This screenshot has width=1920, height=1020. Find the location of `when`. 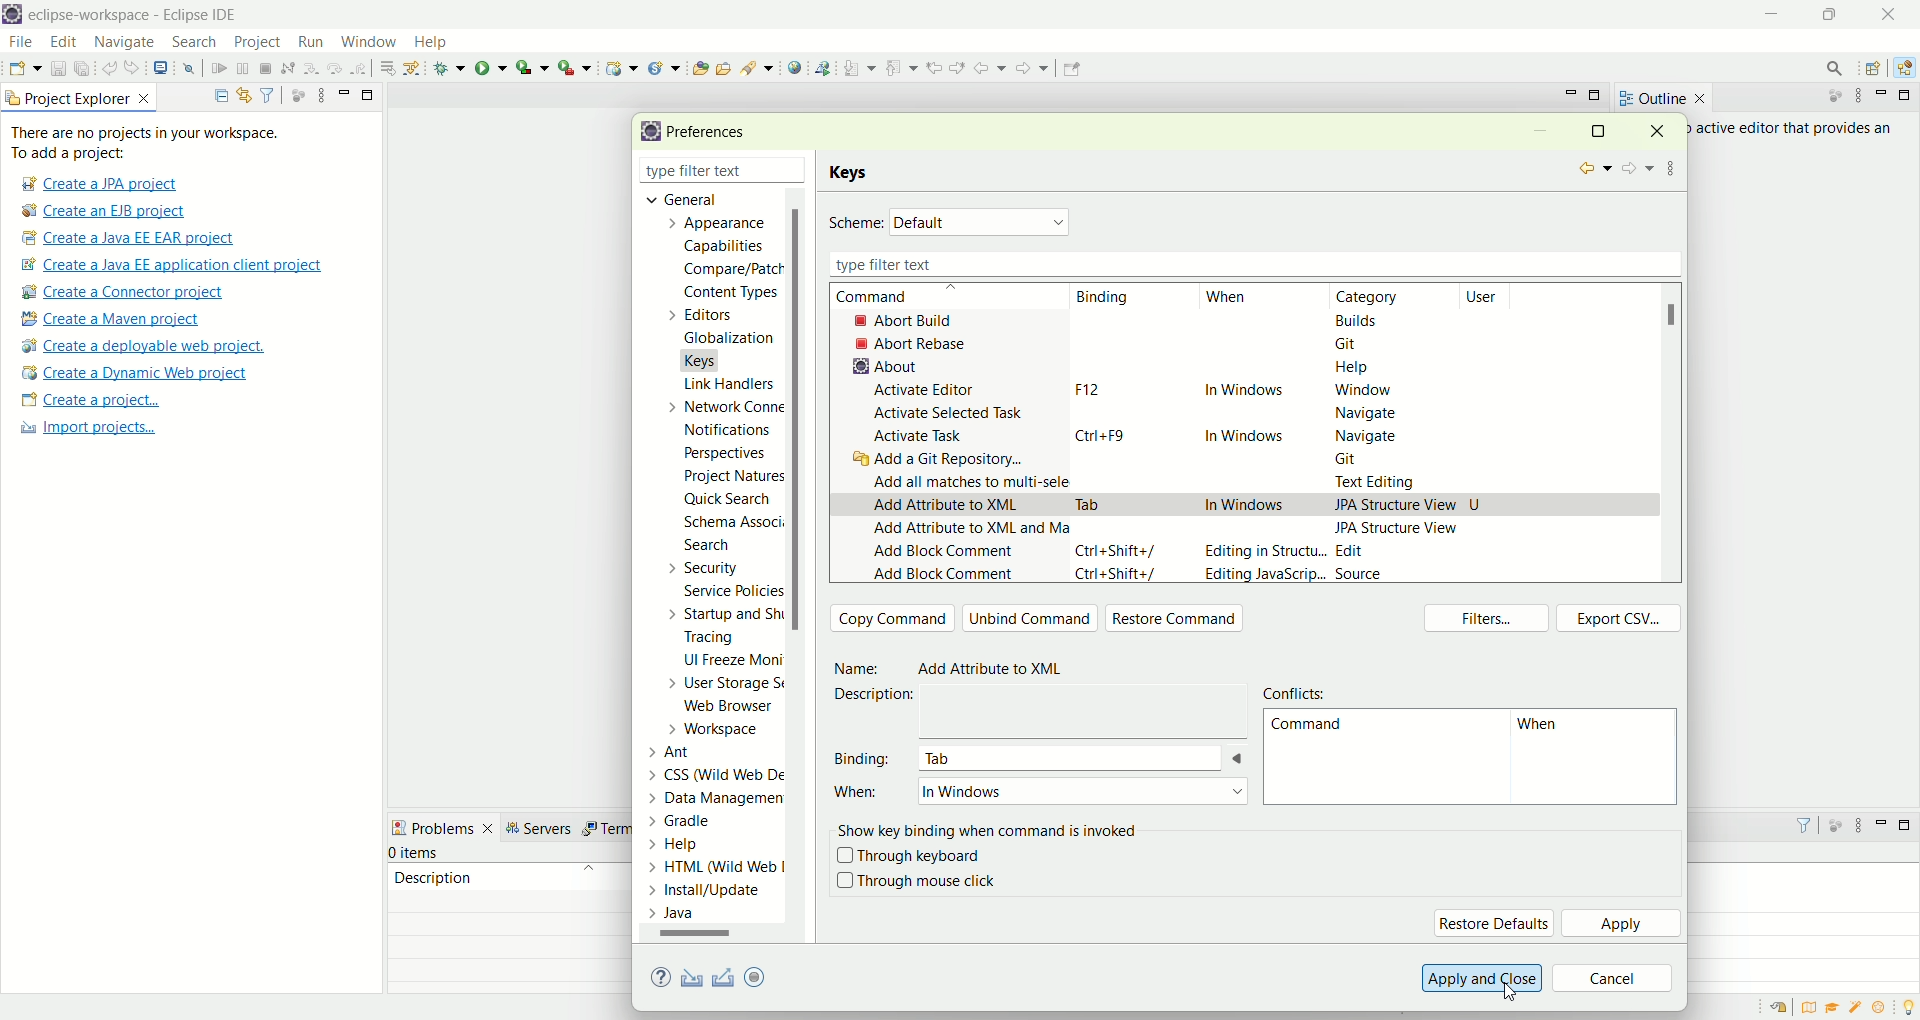

when is located at coordinates (1227, 298).